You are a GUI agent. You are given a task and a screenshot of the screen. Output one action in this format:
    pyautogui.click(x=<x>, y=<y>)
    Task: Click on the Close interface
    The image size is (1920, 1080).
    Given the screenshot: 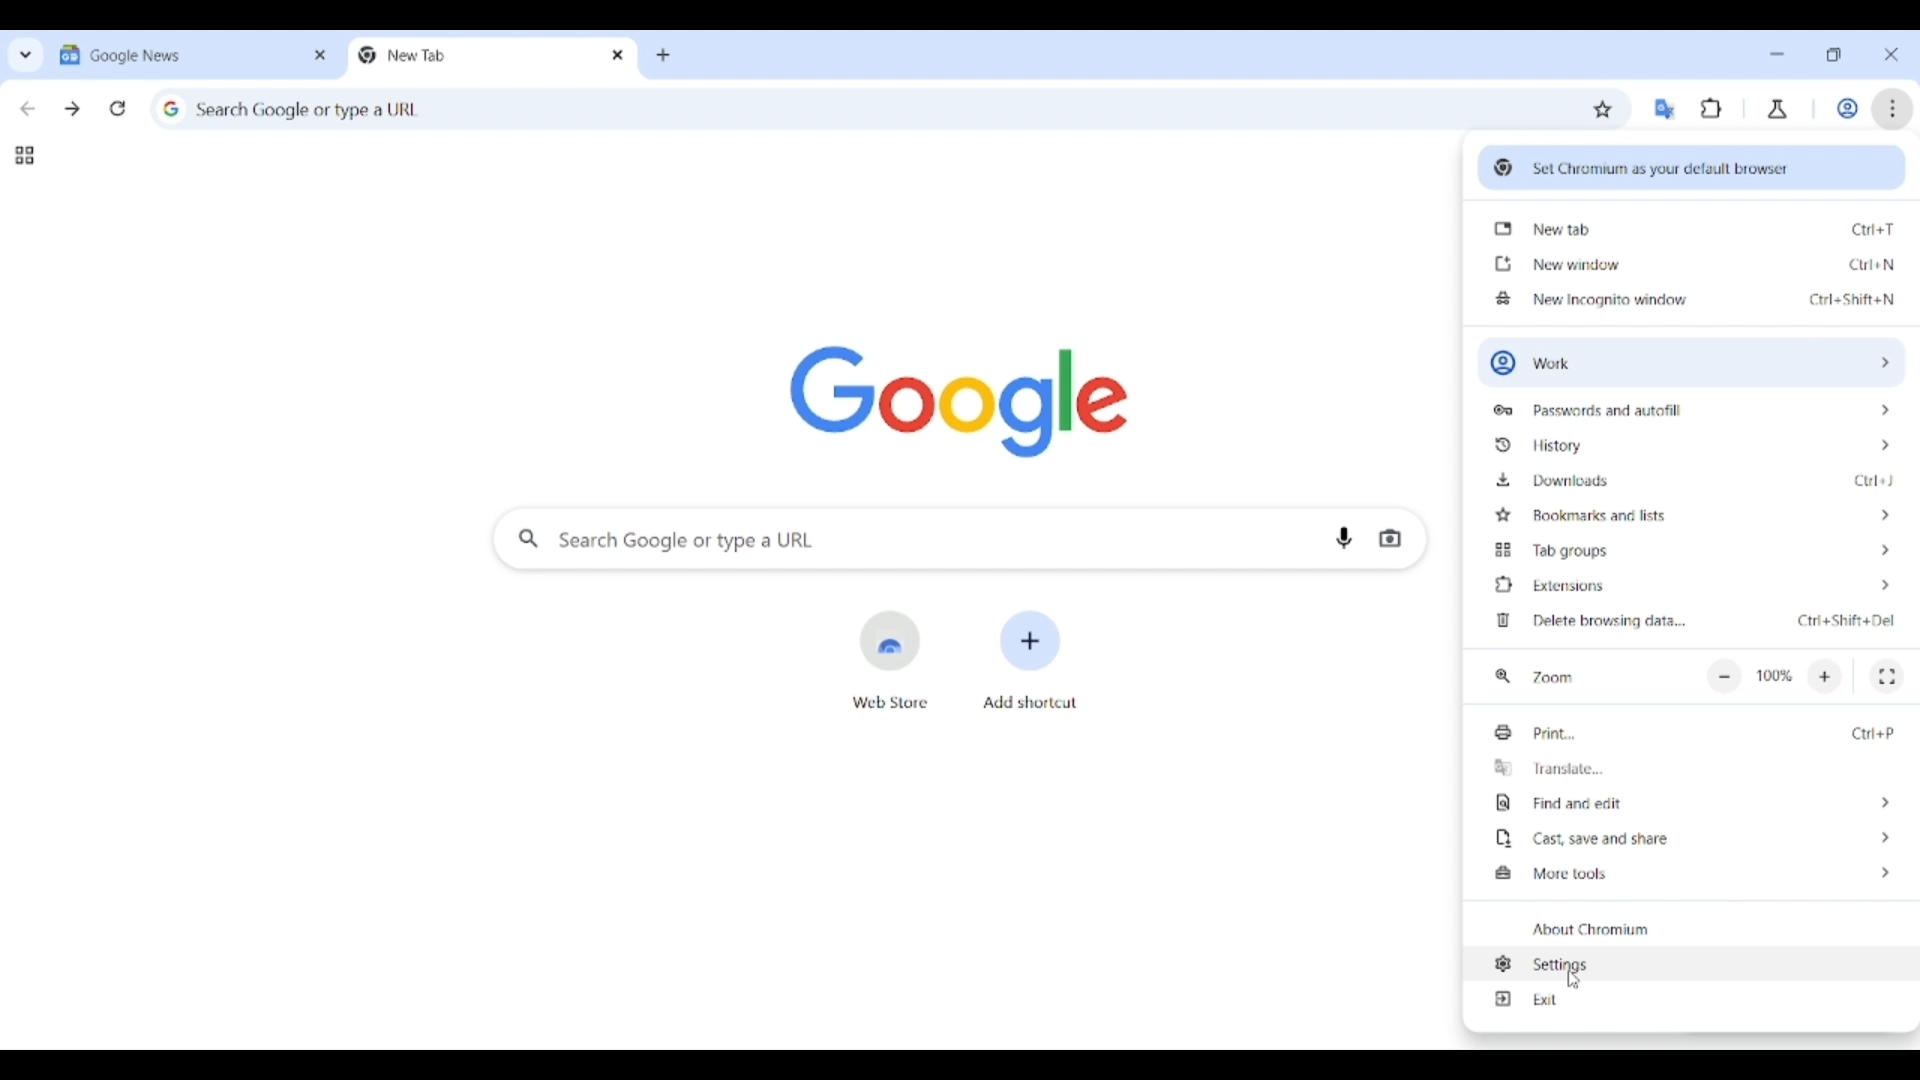 What is the action you would take?
    pyautogui.click(x=1891, y=54)
    